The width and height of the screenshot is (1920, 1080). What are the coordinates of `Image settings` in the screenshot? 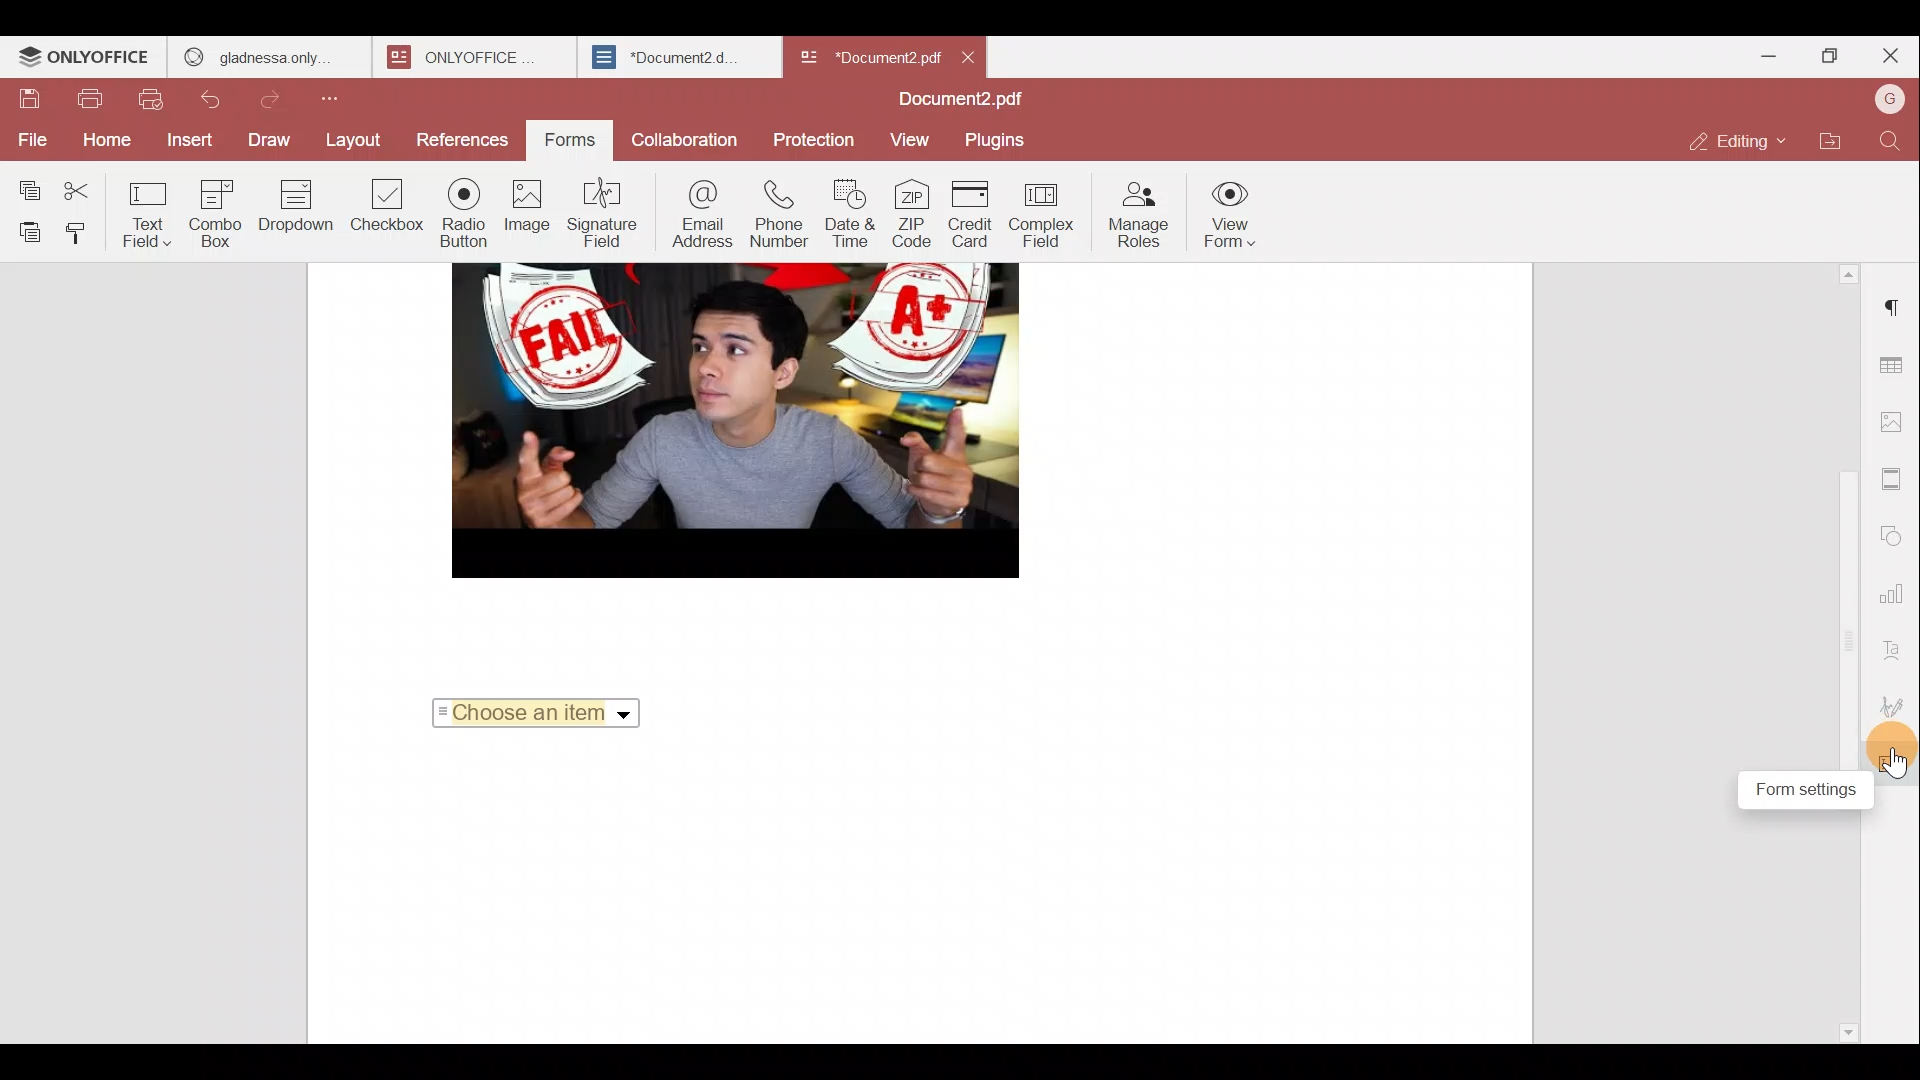 It's located at (1895, 423).